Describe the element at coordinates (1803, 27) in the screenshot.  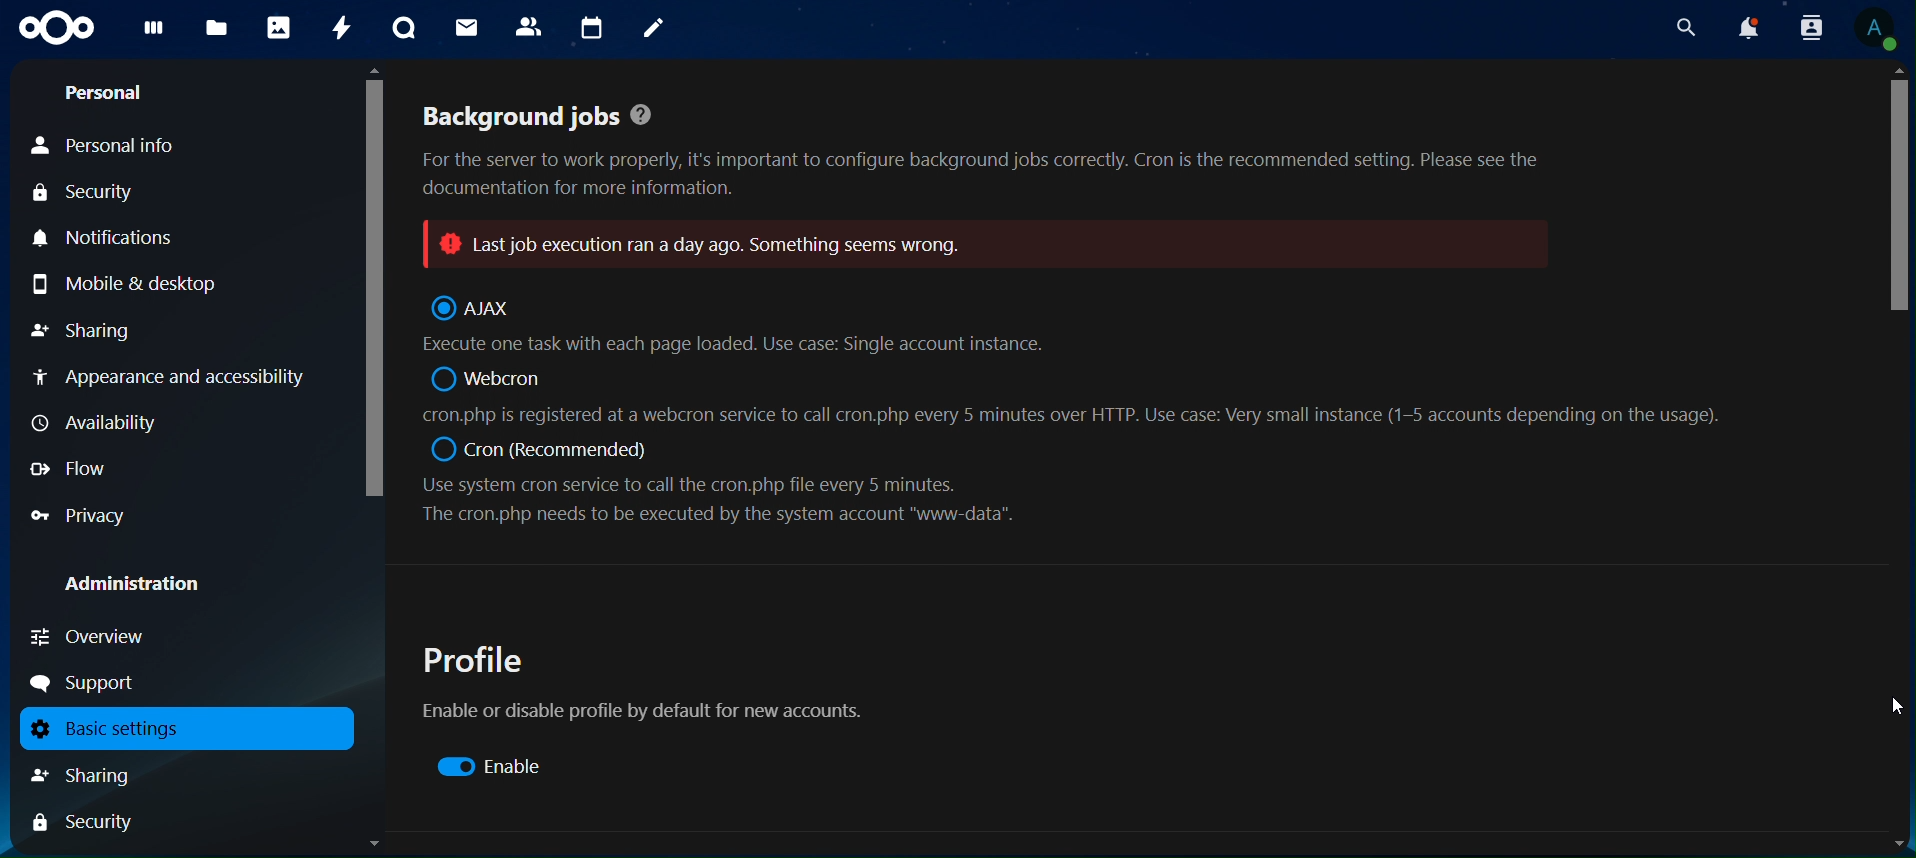
I see `search contacts` at that location.